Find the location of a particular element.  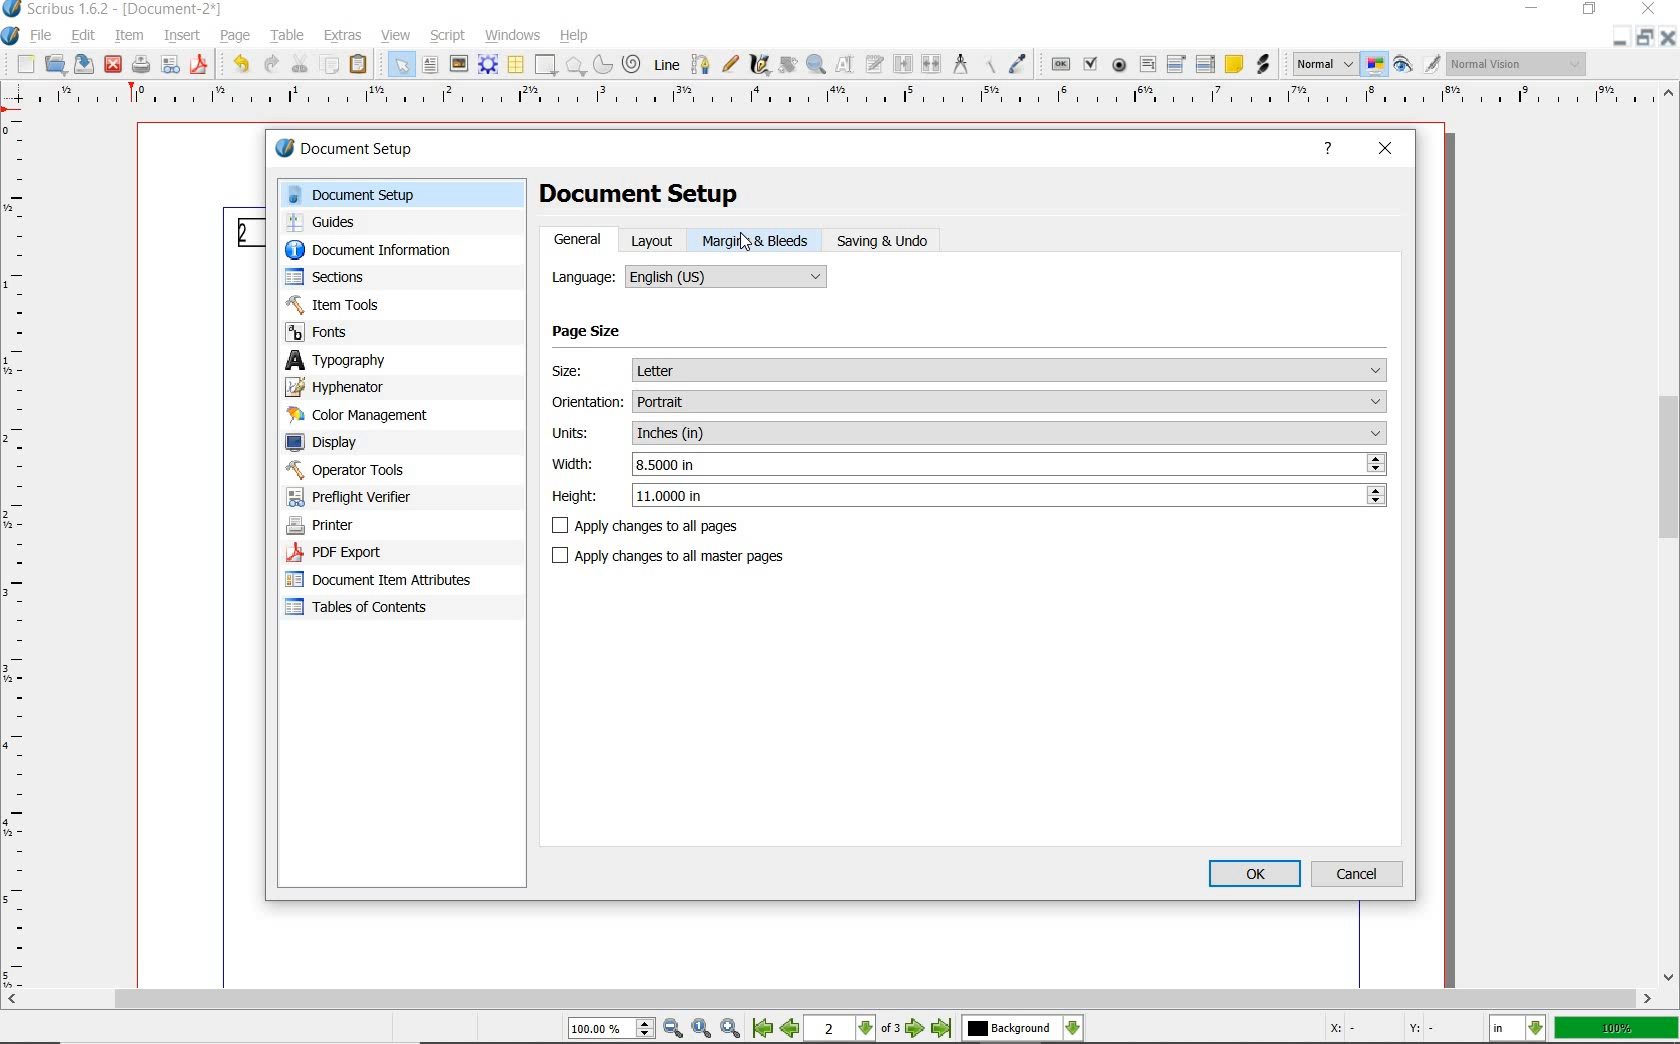

Page 2 Numbering is located at coordinates (248, 233).